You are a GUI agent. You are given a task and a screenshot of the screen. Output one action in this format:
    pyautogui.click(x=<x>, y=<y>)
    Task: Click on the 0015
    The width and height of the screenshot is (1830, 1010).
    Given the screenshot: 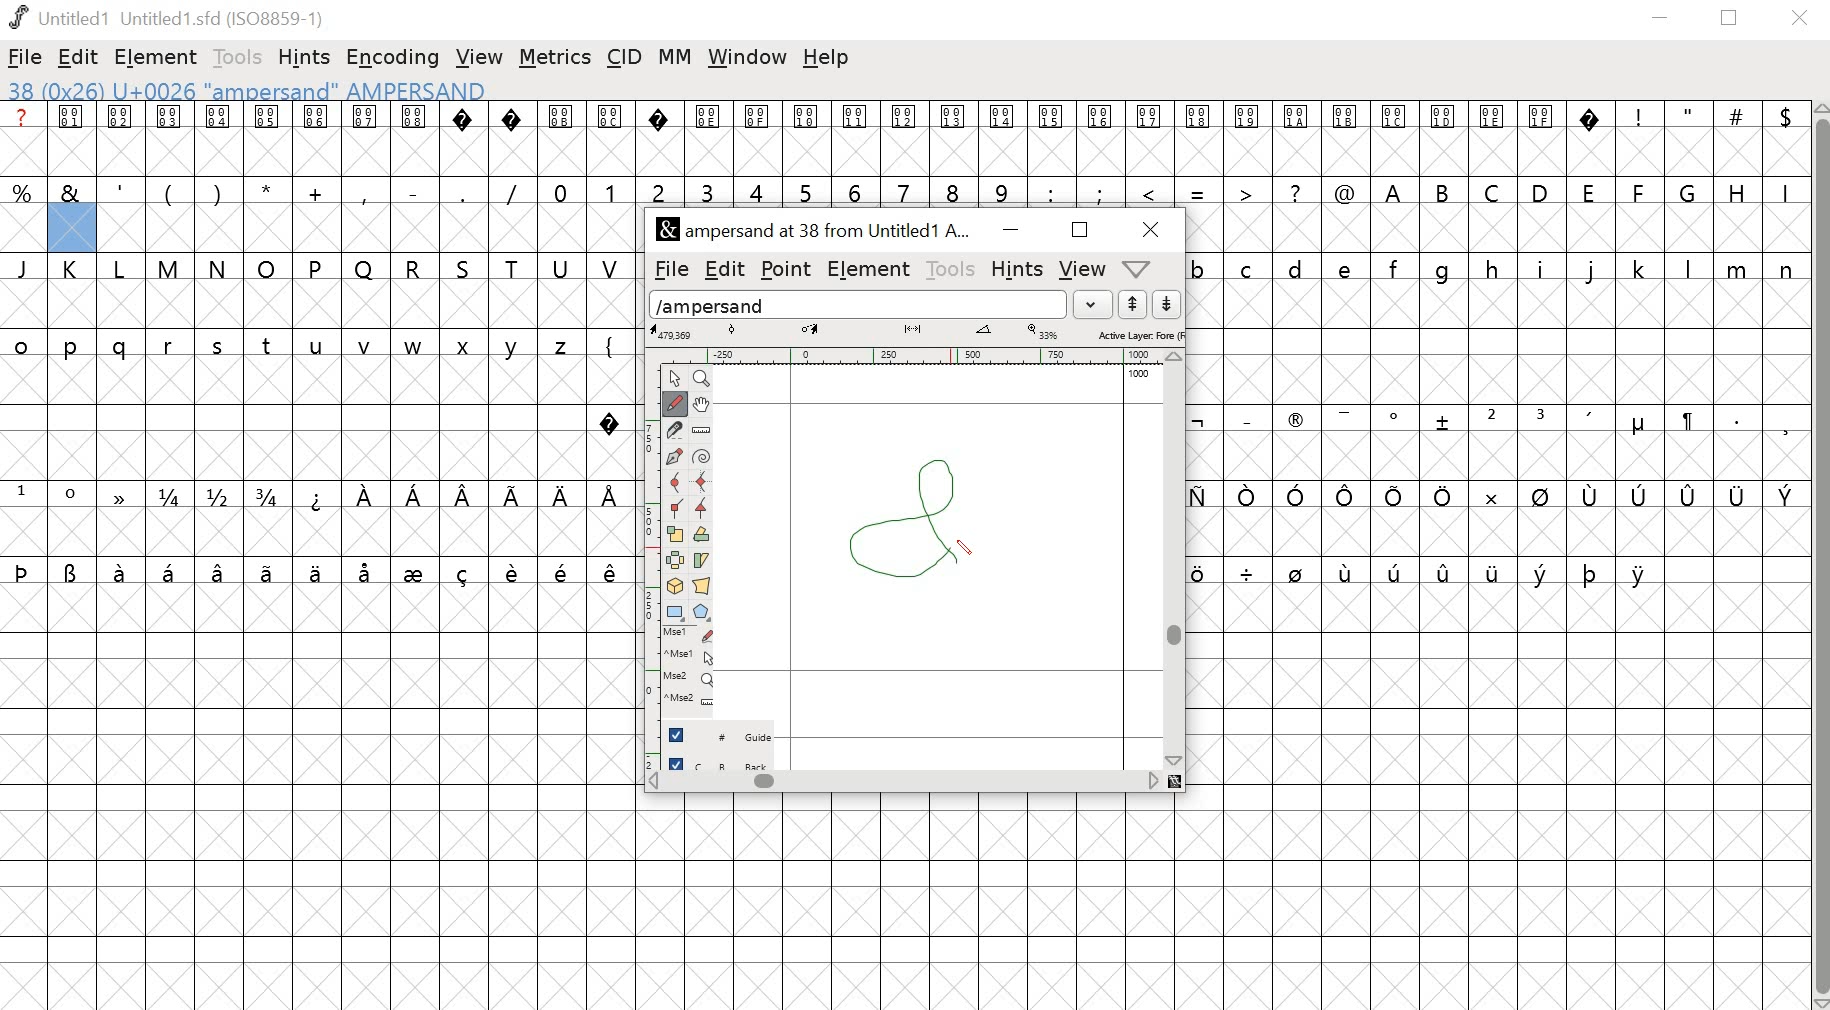 What is the action you would take?
    pyautogui.click(x=1052, y=140)
    